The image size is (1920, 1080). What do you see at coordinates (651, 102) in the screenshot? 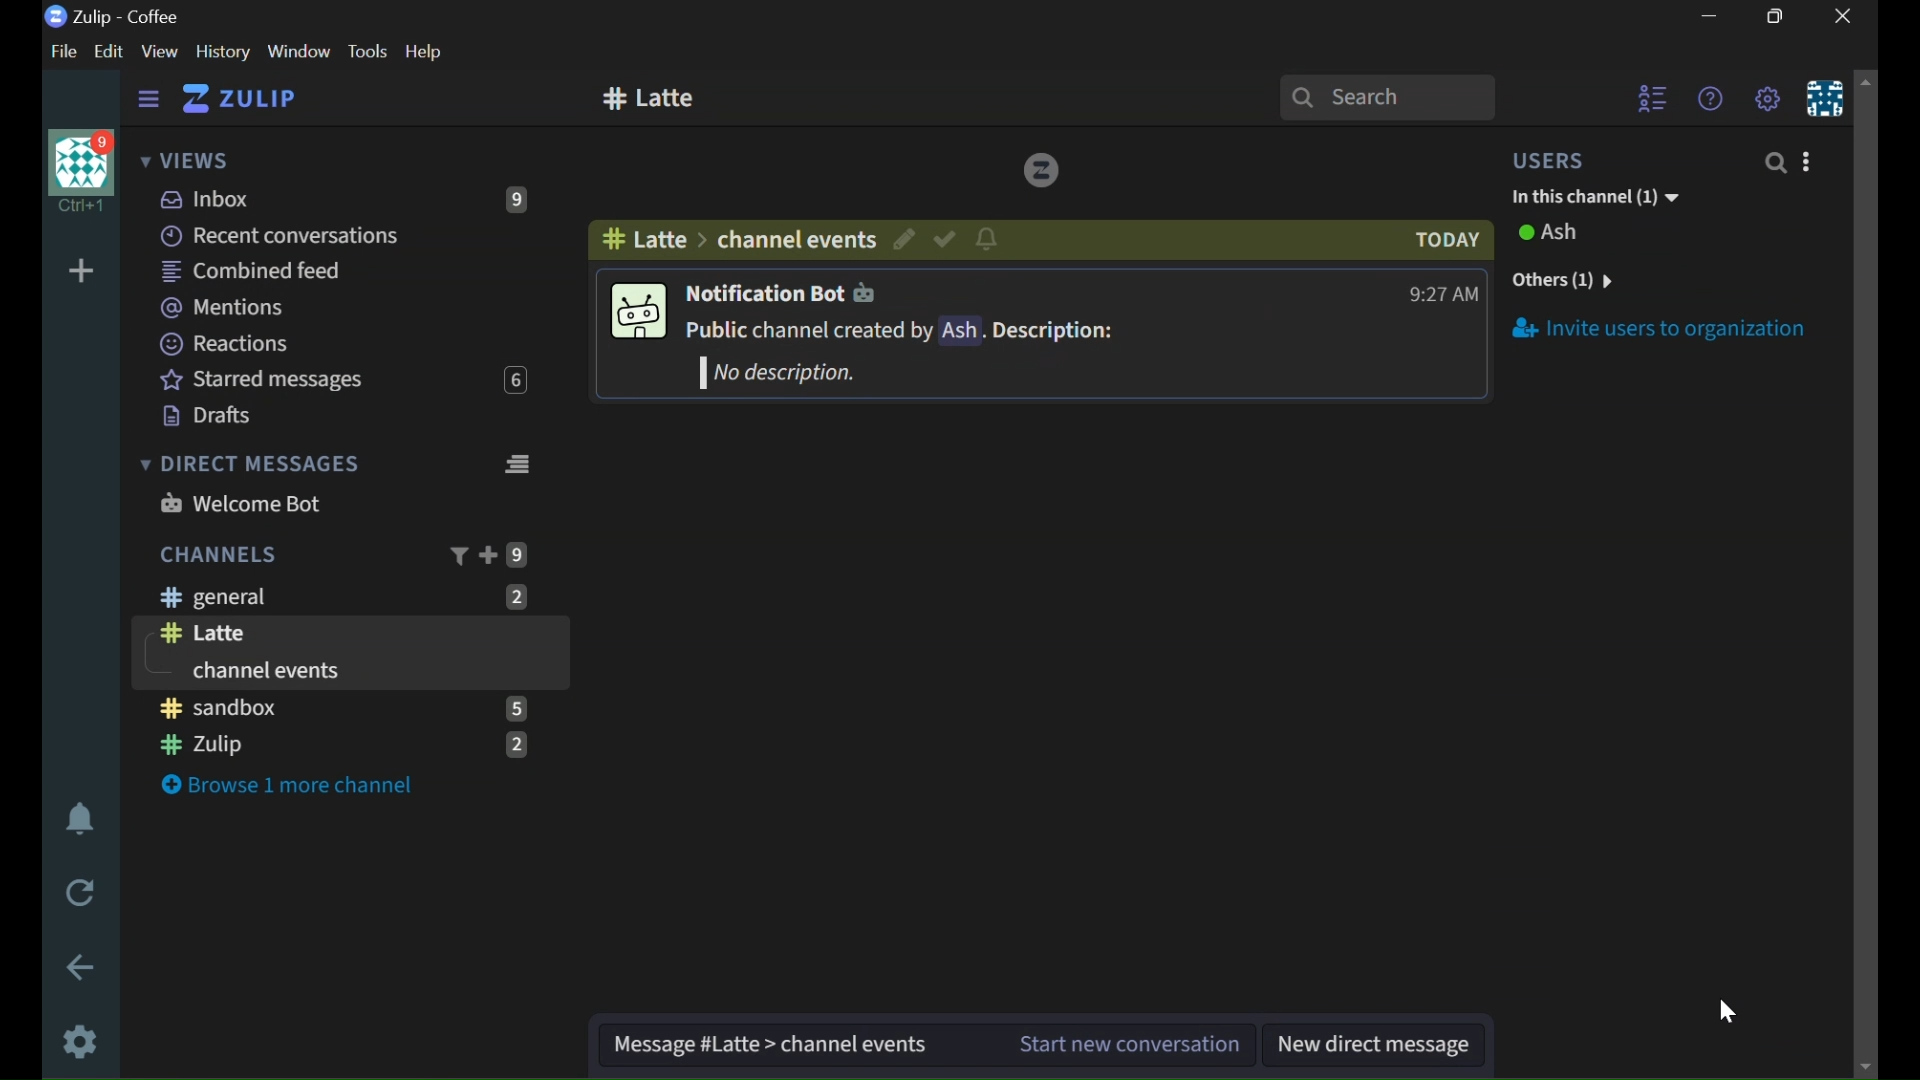
I see `New channel` at bounding box center [651, 102].